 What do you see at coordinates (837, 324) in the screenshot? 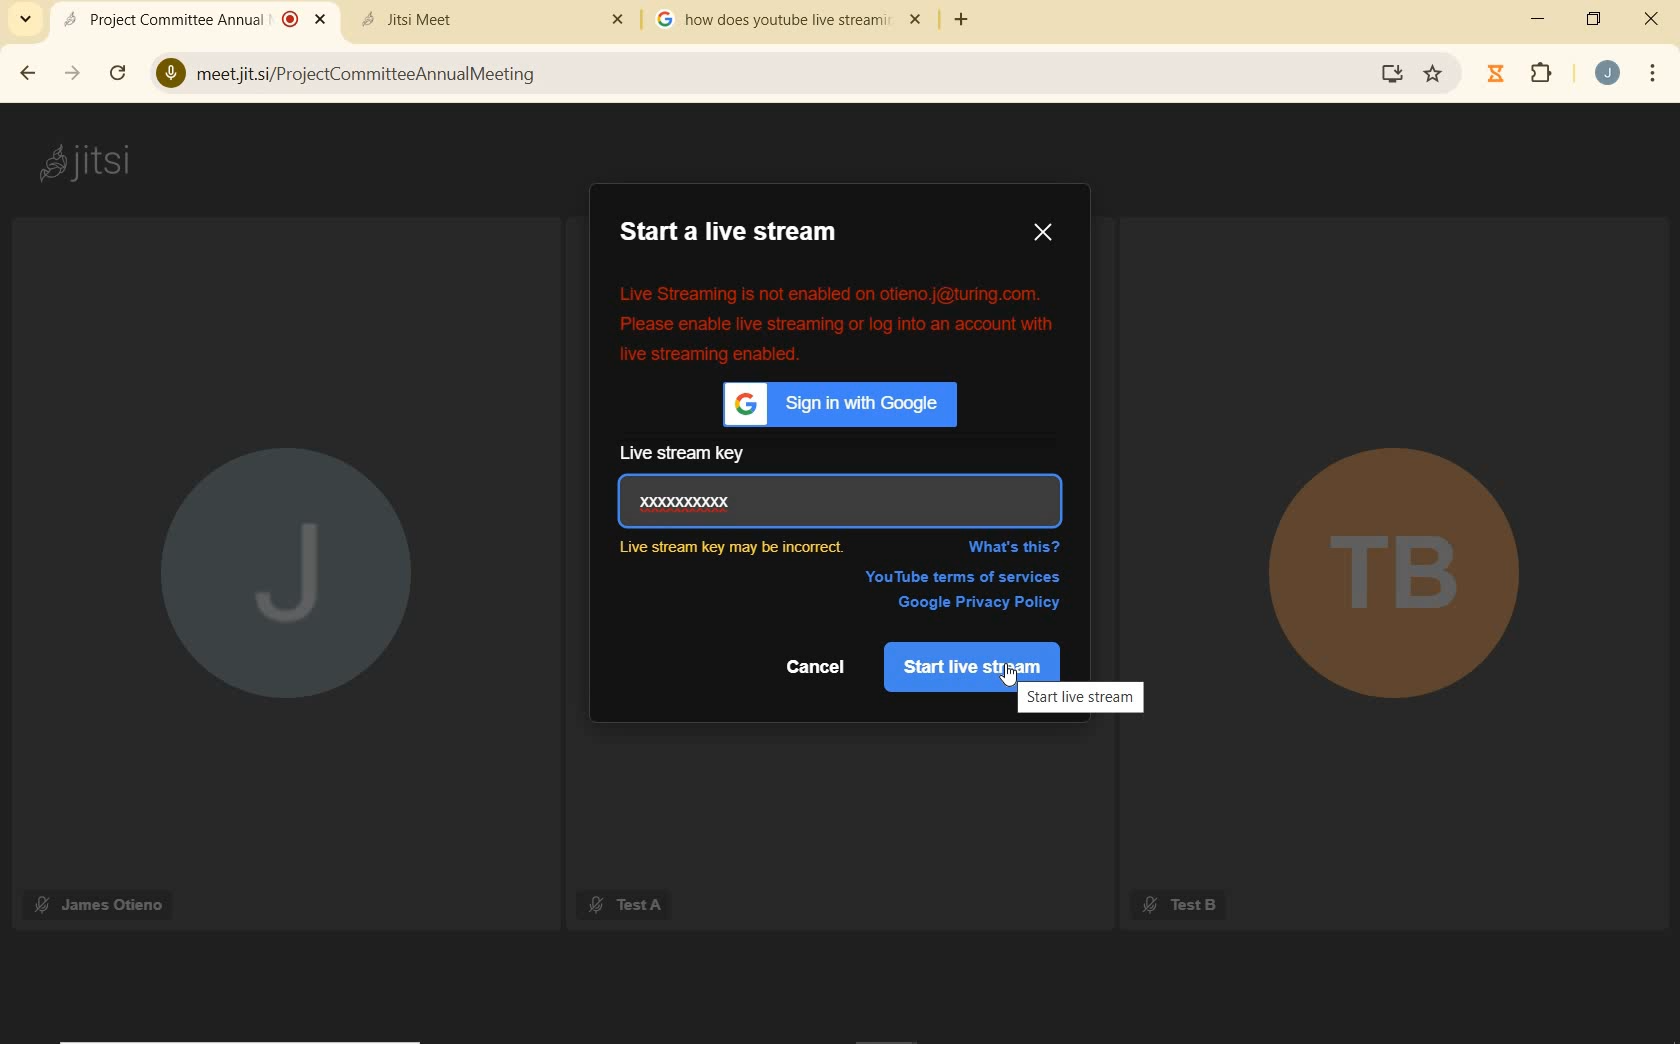
I see `error message` at bounding box center [837, 324].